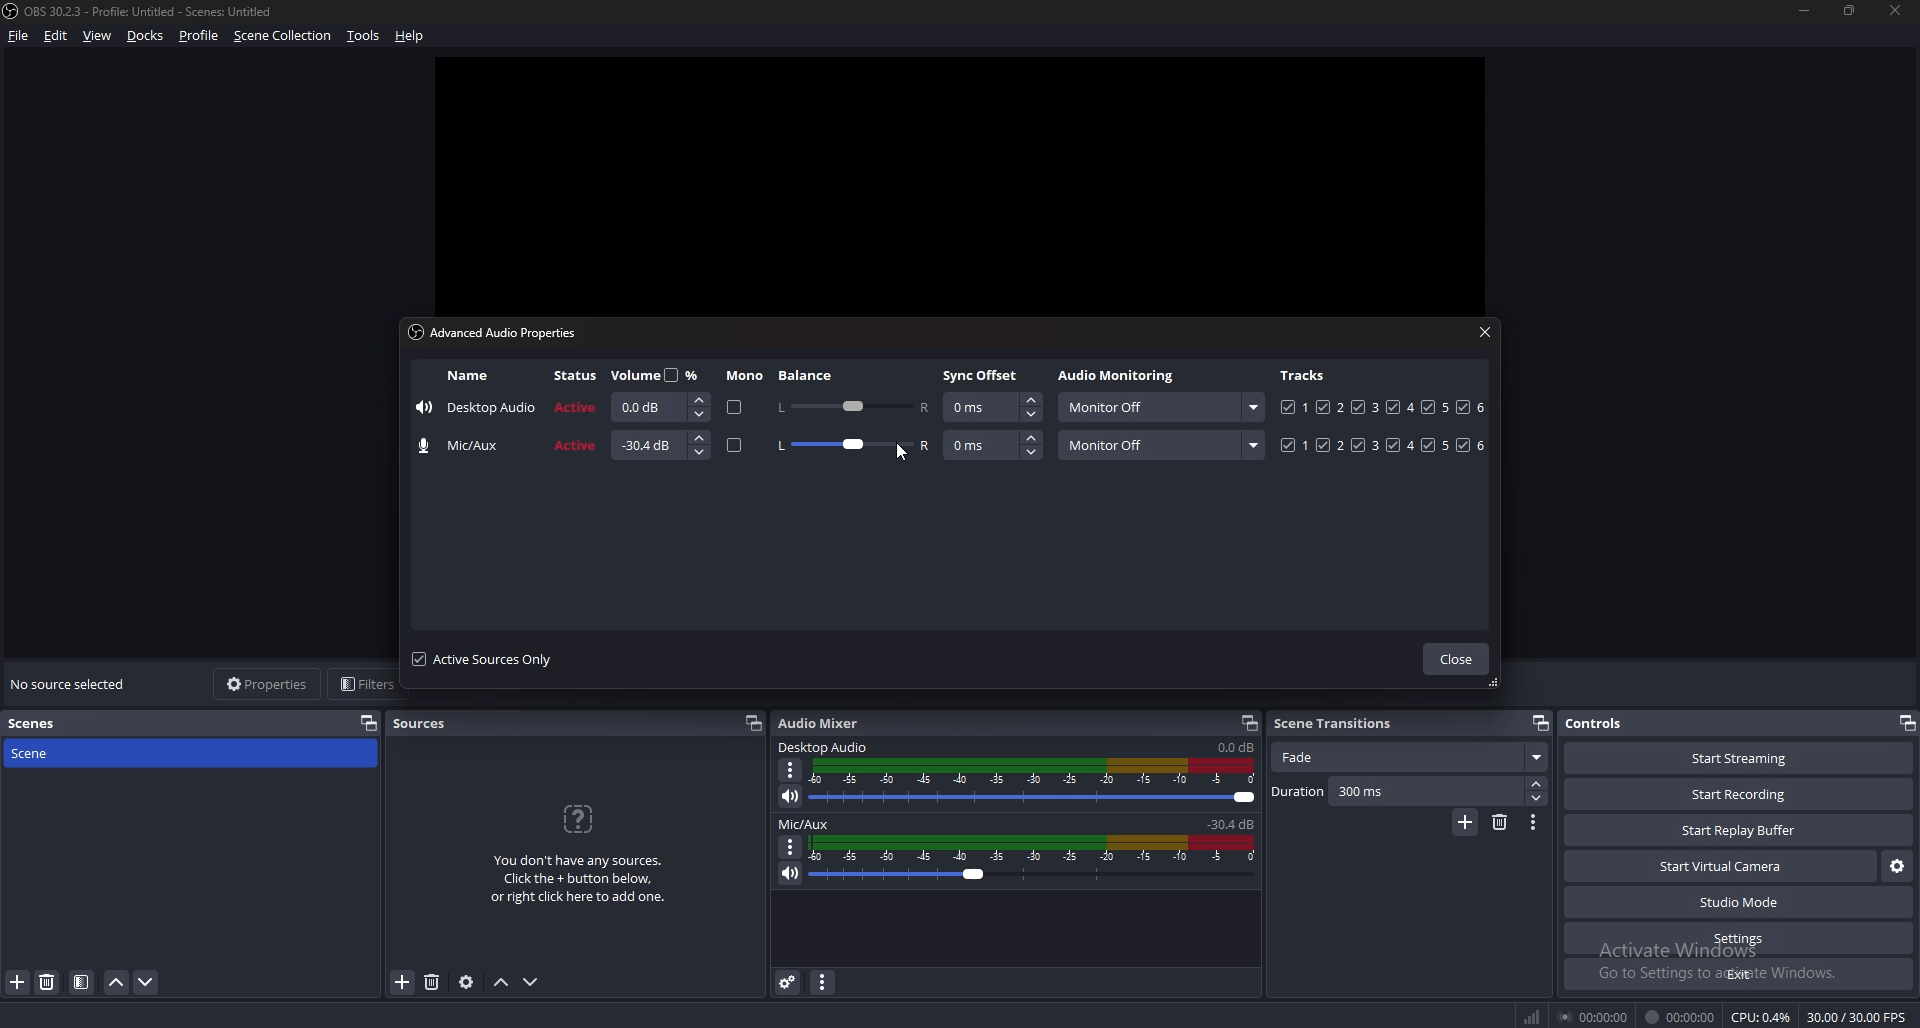 Image resolution: width=1920 pixels, height=1028 pixels. What do you see at coordinates (746, 376) in the screenshot?
I see `mono` at bounding box center [746, 376].